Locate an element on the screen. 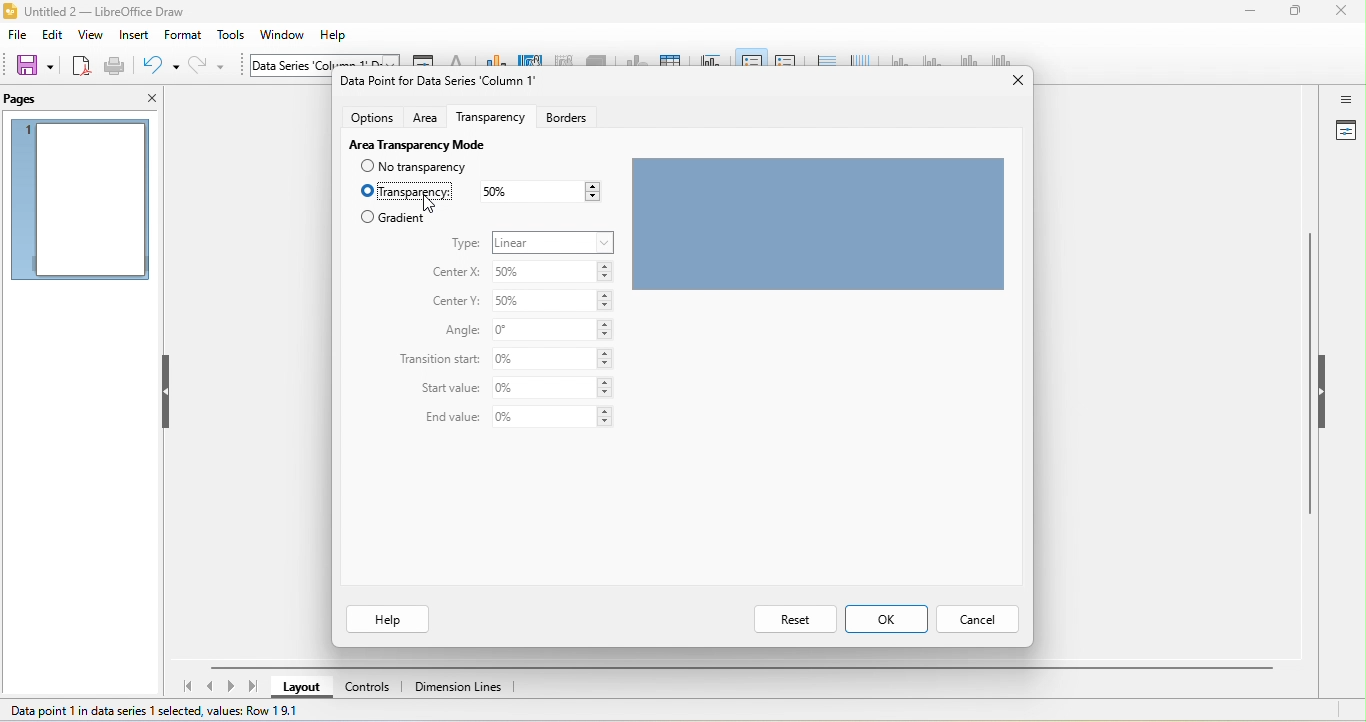 Image resolution: width=1366 pixels, height=722 pixels. format is located at coordinates (184, 34).